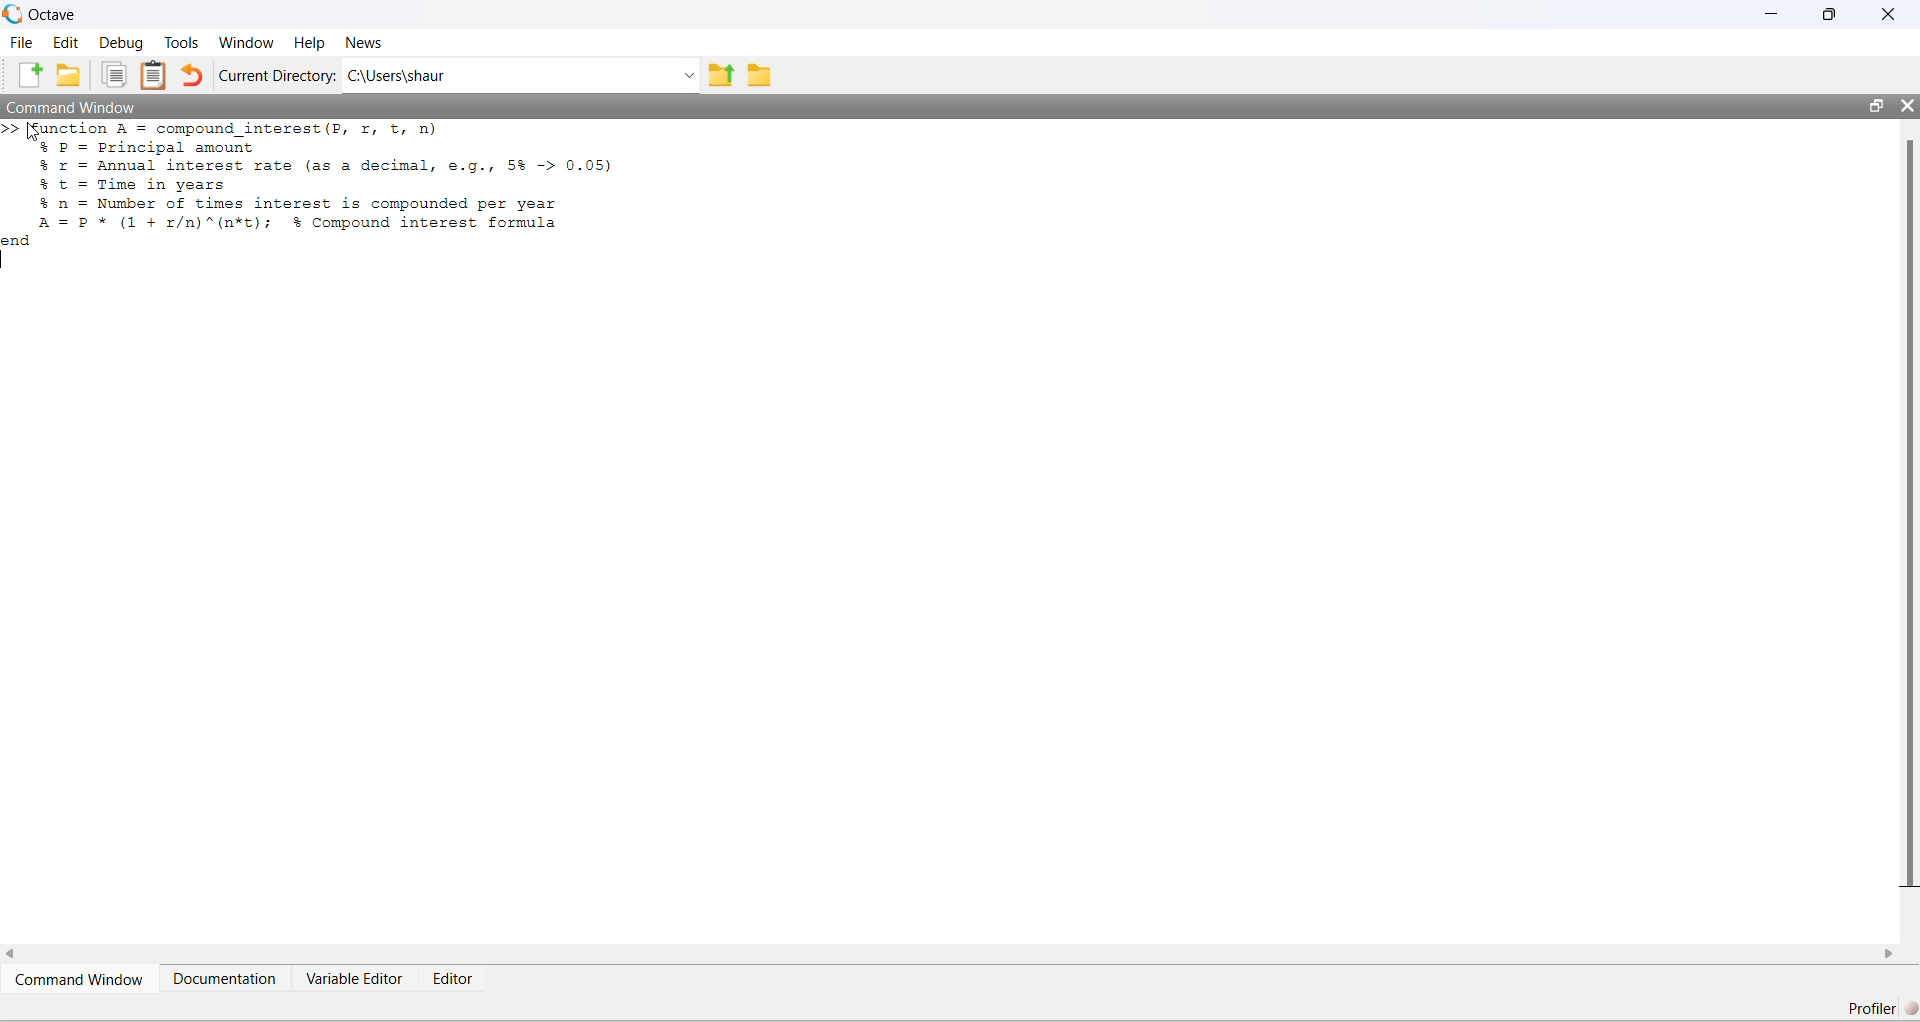 The width and height of the screenshot is (1920, 1022). I want to click on maximize, so click(1875, 106).